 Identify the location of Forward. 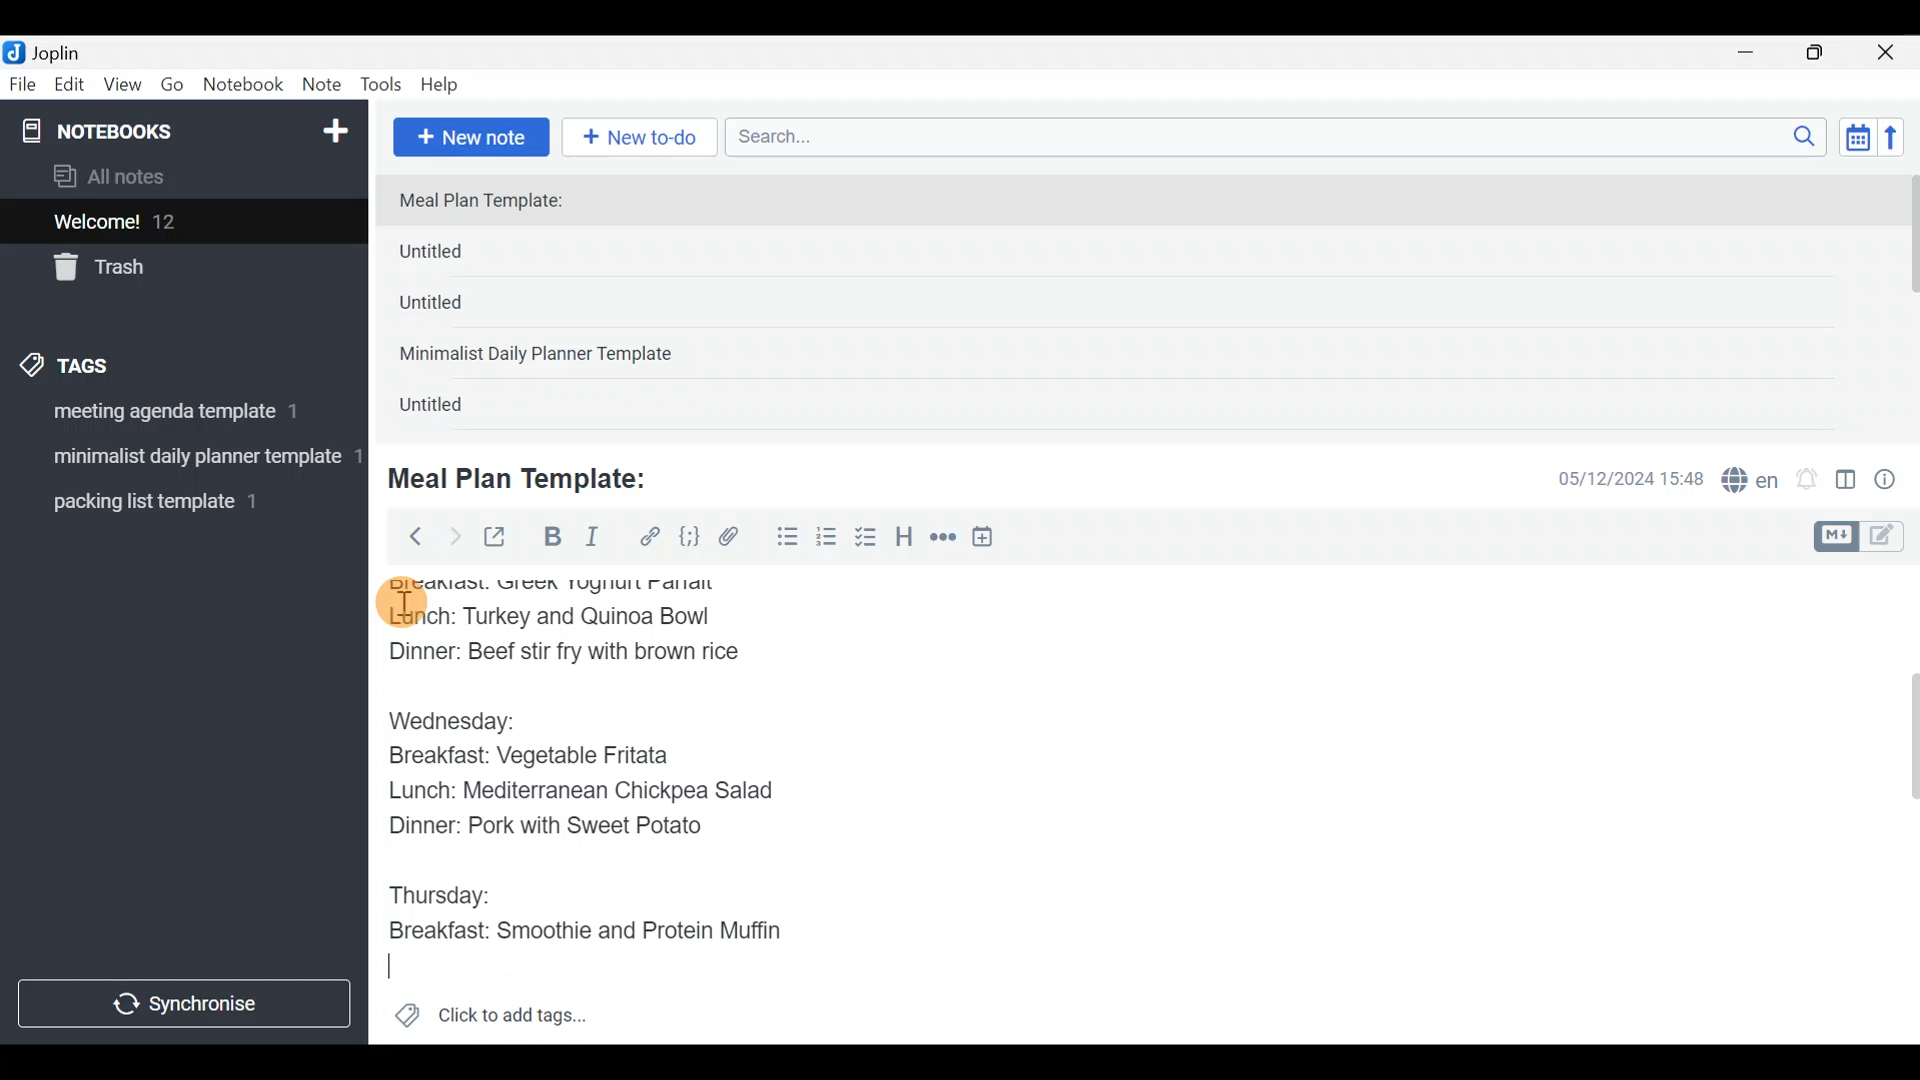
(454, 536).